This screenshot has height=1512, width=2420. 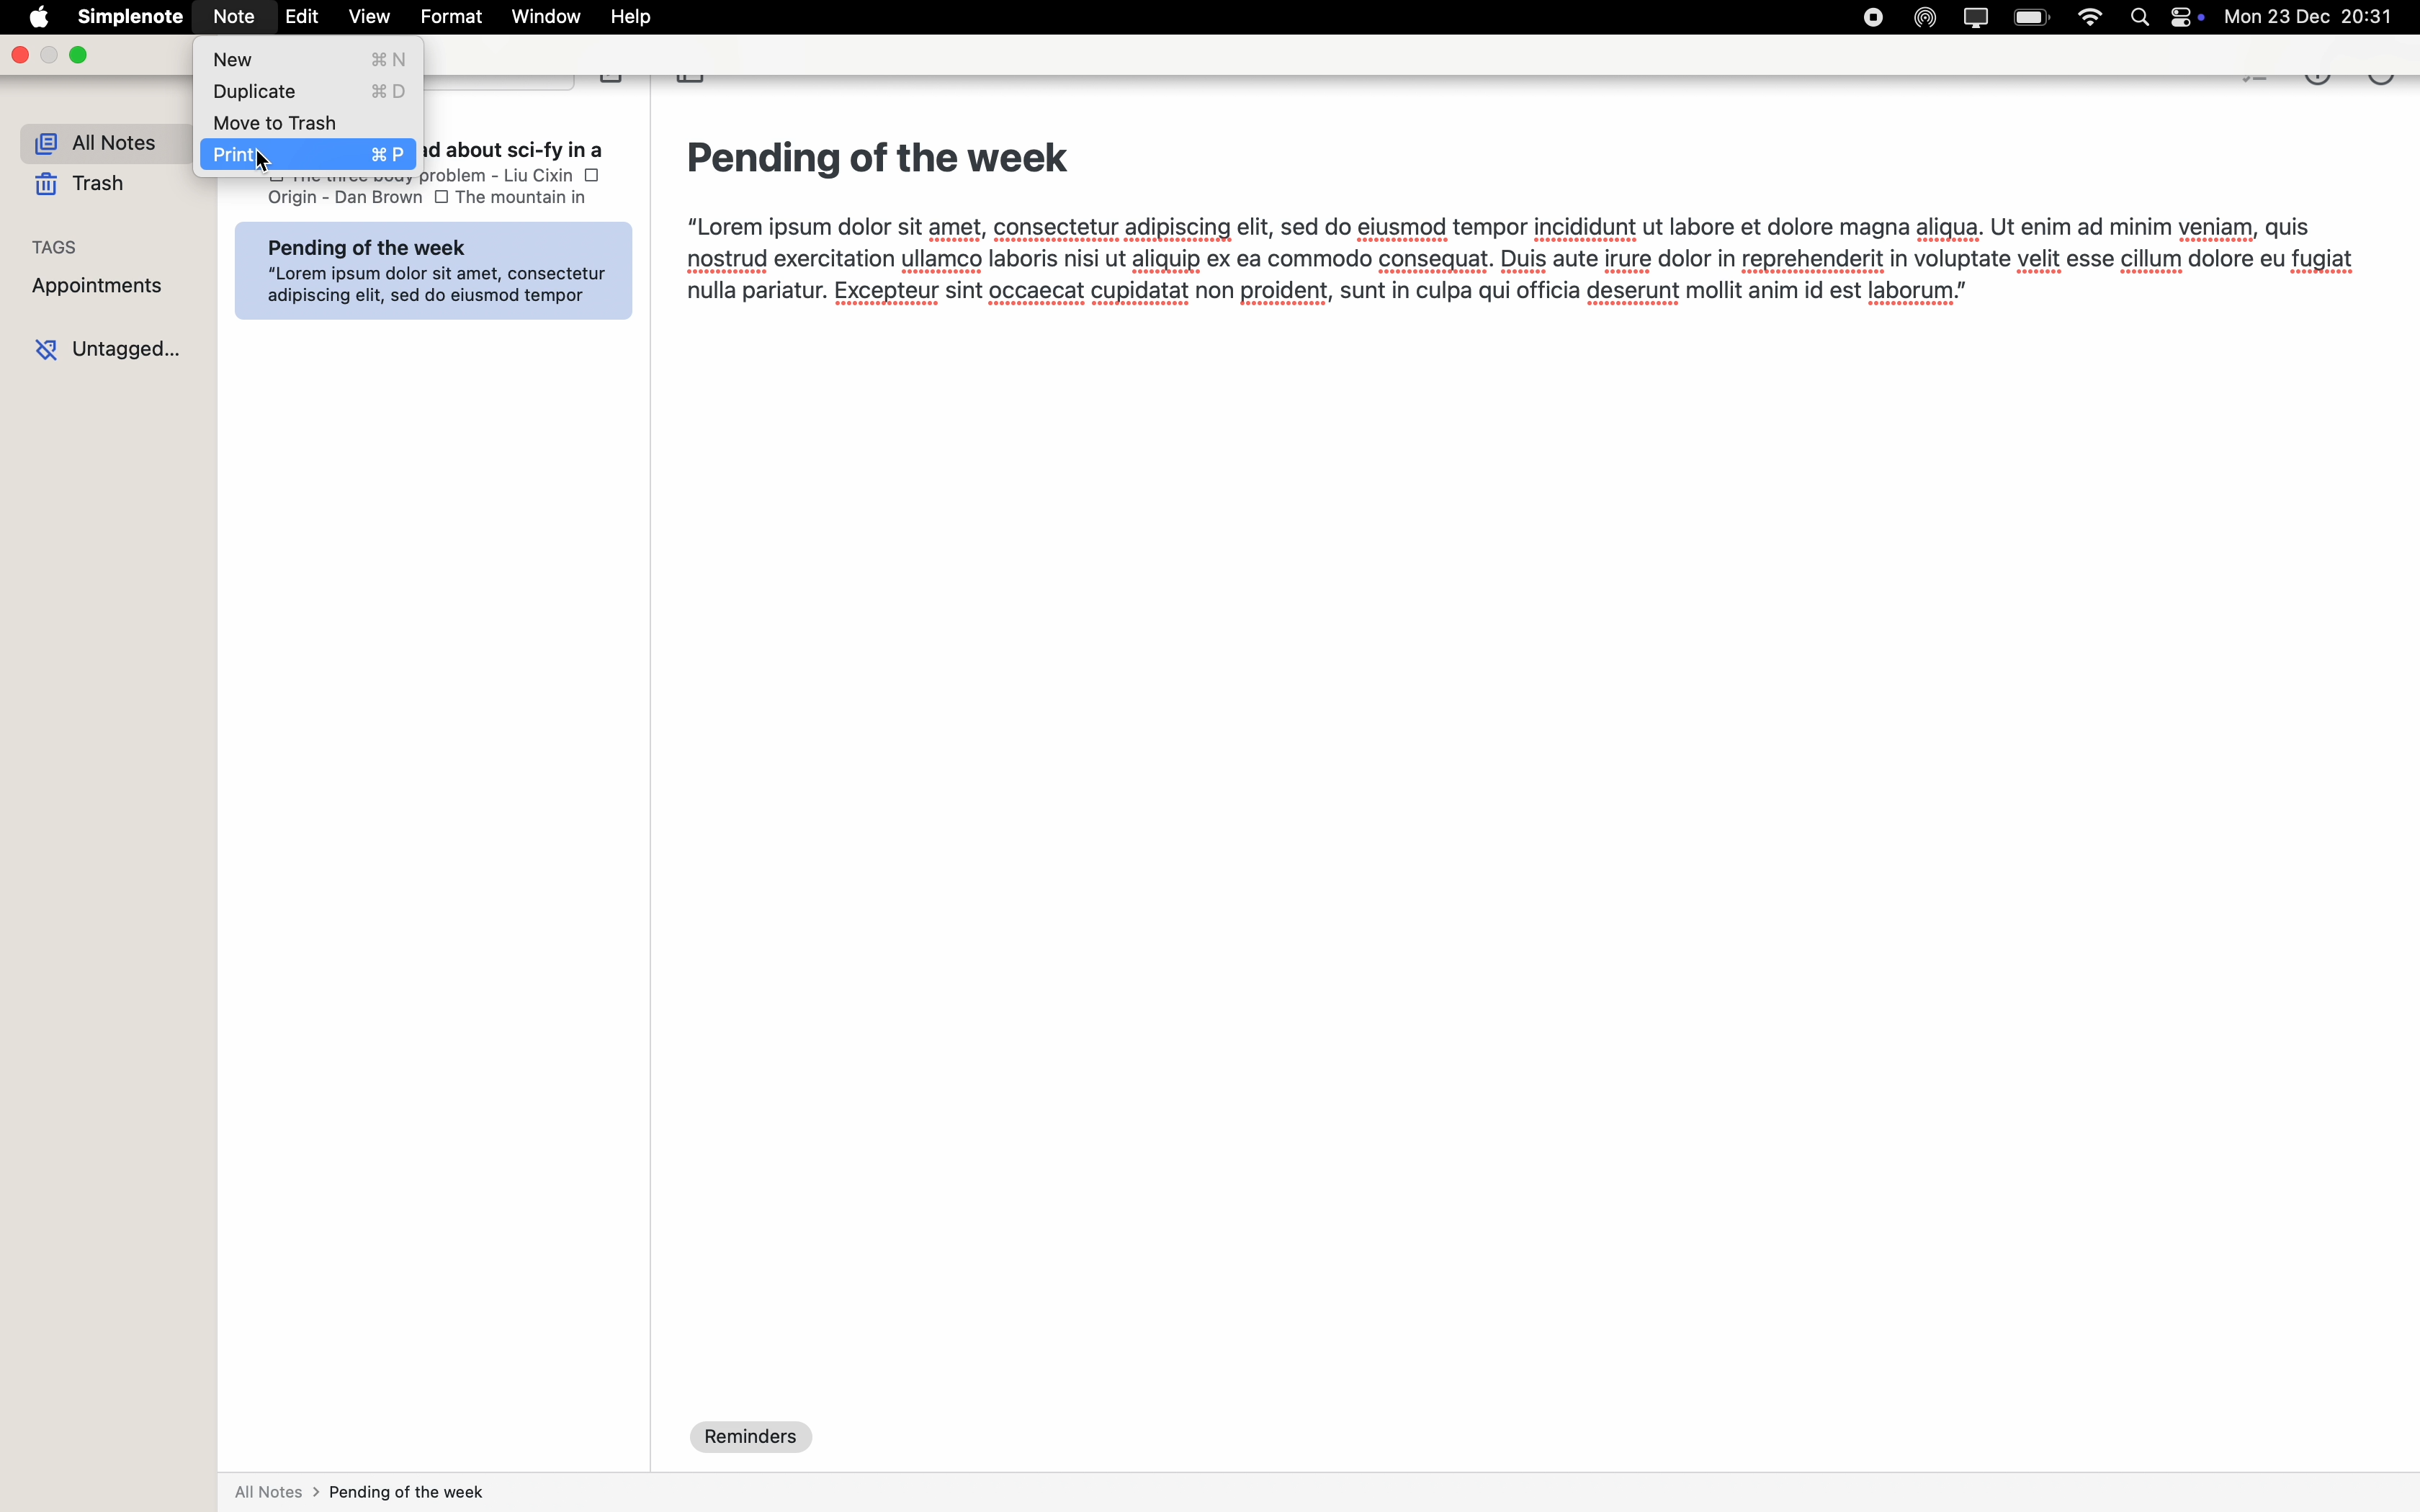 I want to click on duplicate, so click(x=307, y=89).